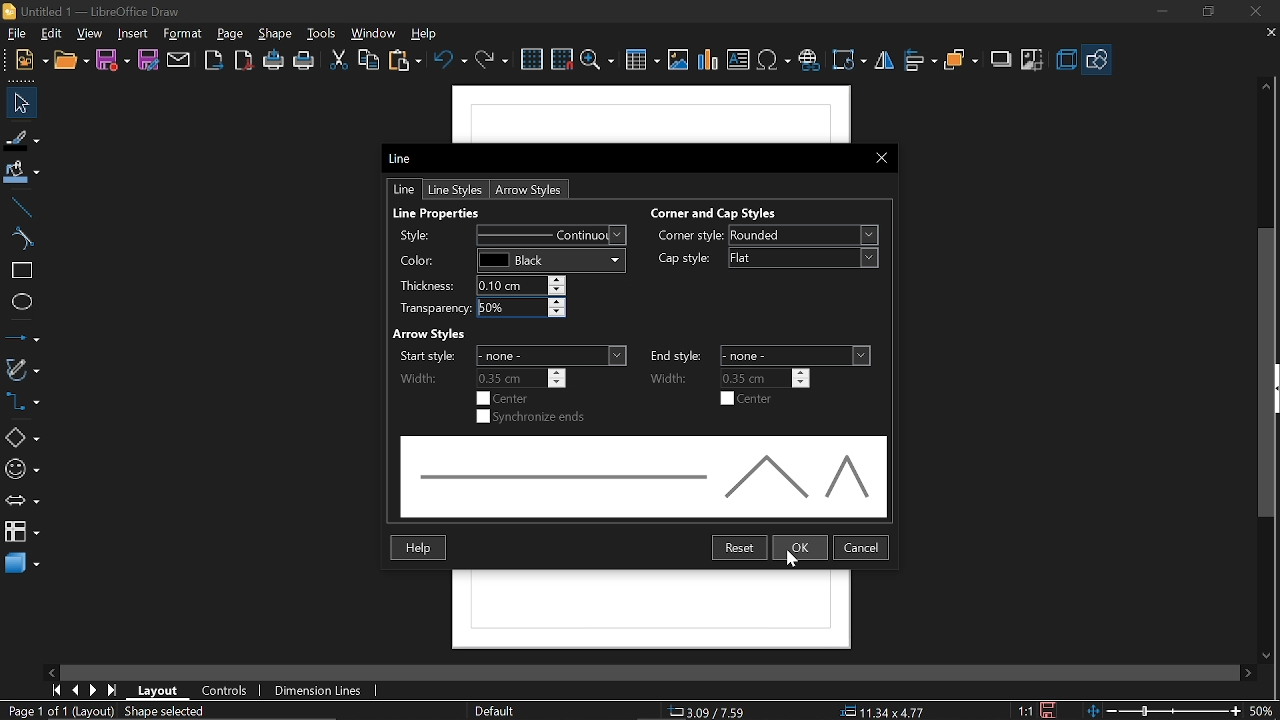 This screenshot has height=720, width=1280. I want to click on End width, so click(728, 379).